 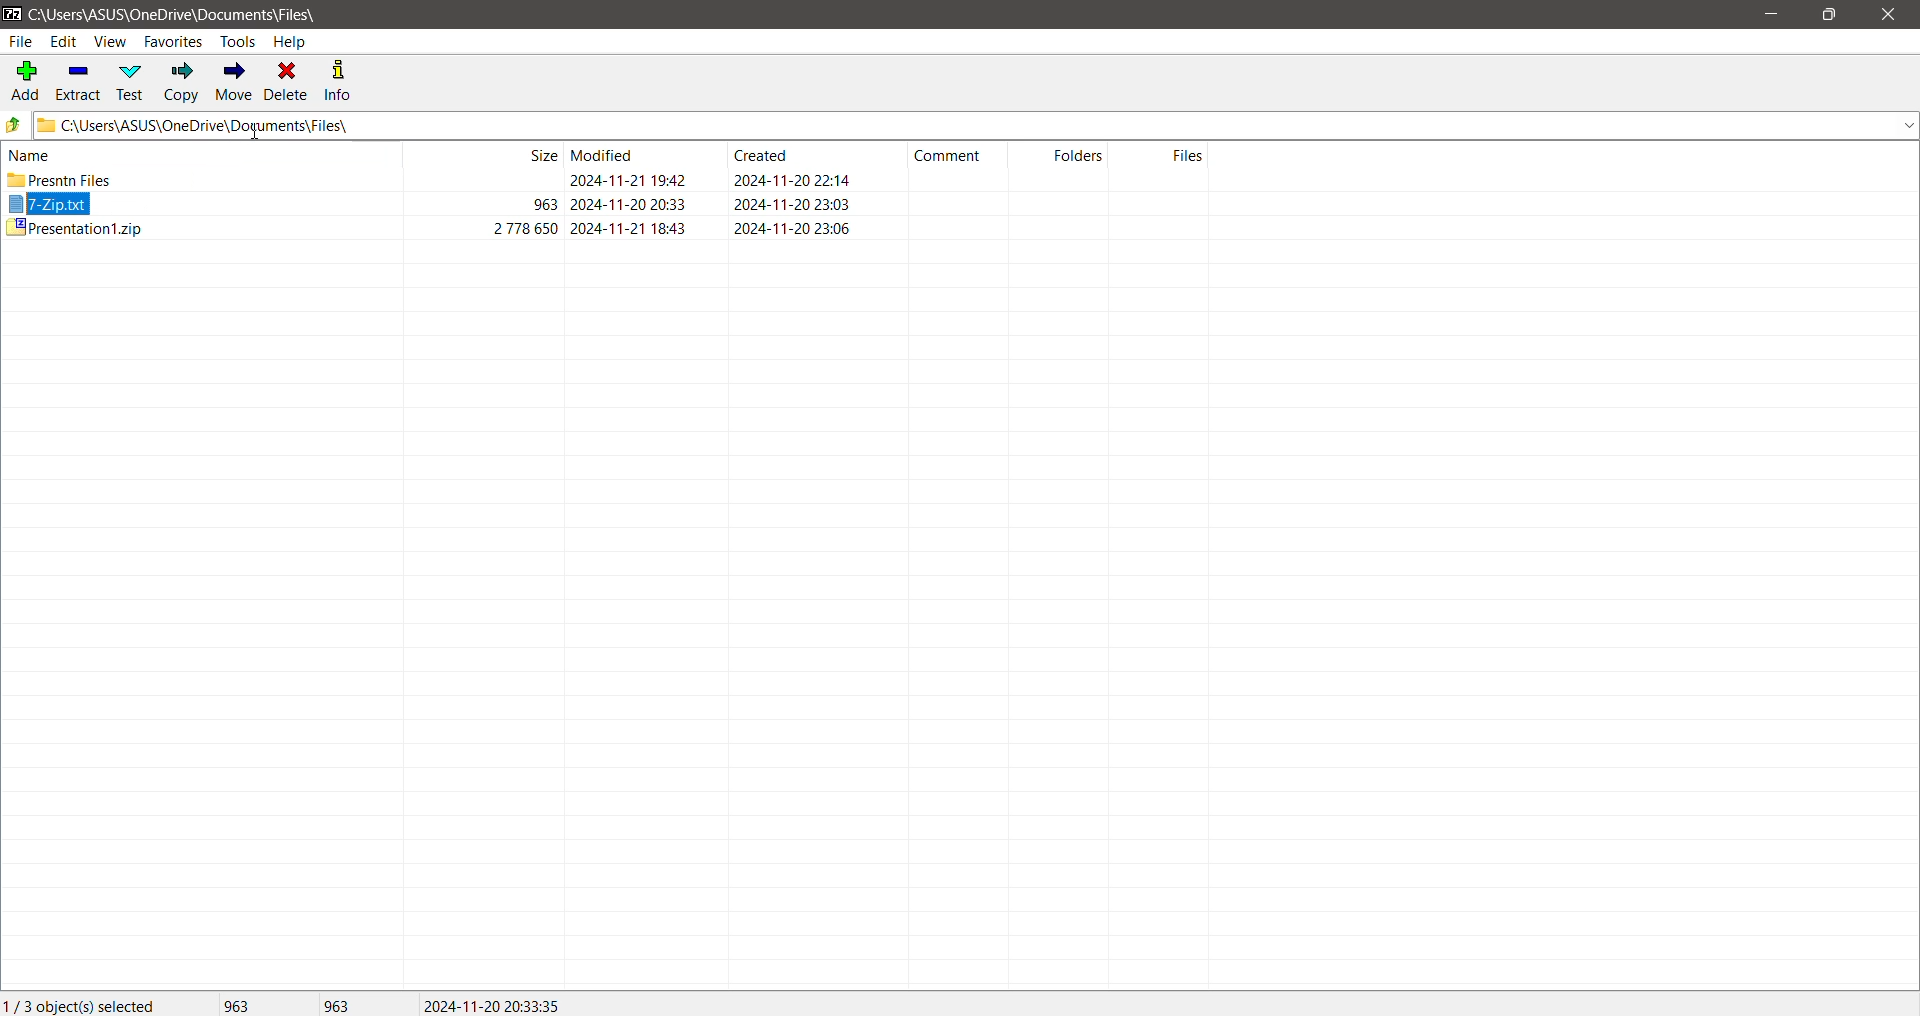 I want to click on Favorites, so click(x=175, y=42).